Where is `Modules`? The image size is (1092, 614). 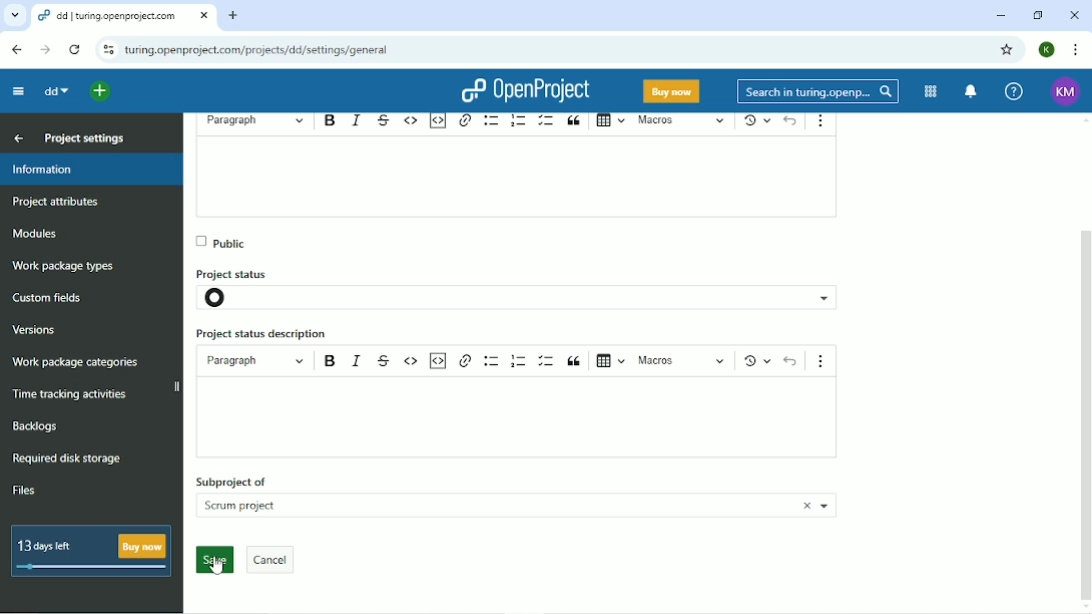
Modules is located at coordinates (33, 233).